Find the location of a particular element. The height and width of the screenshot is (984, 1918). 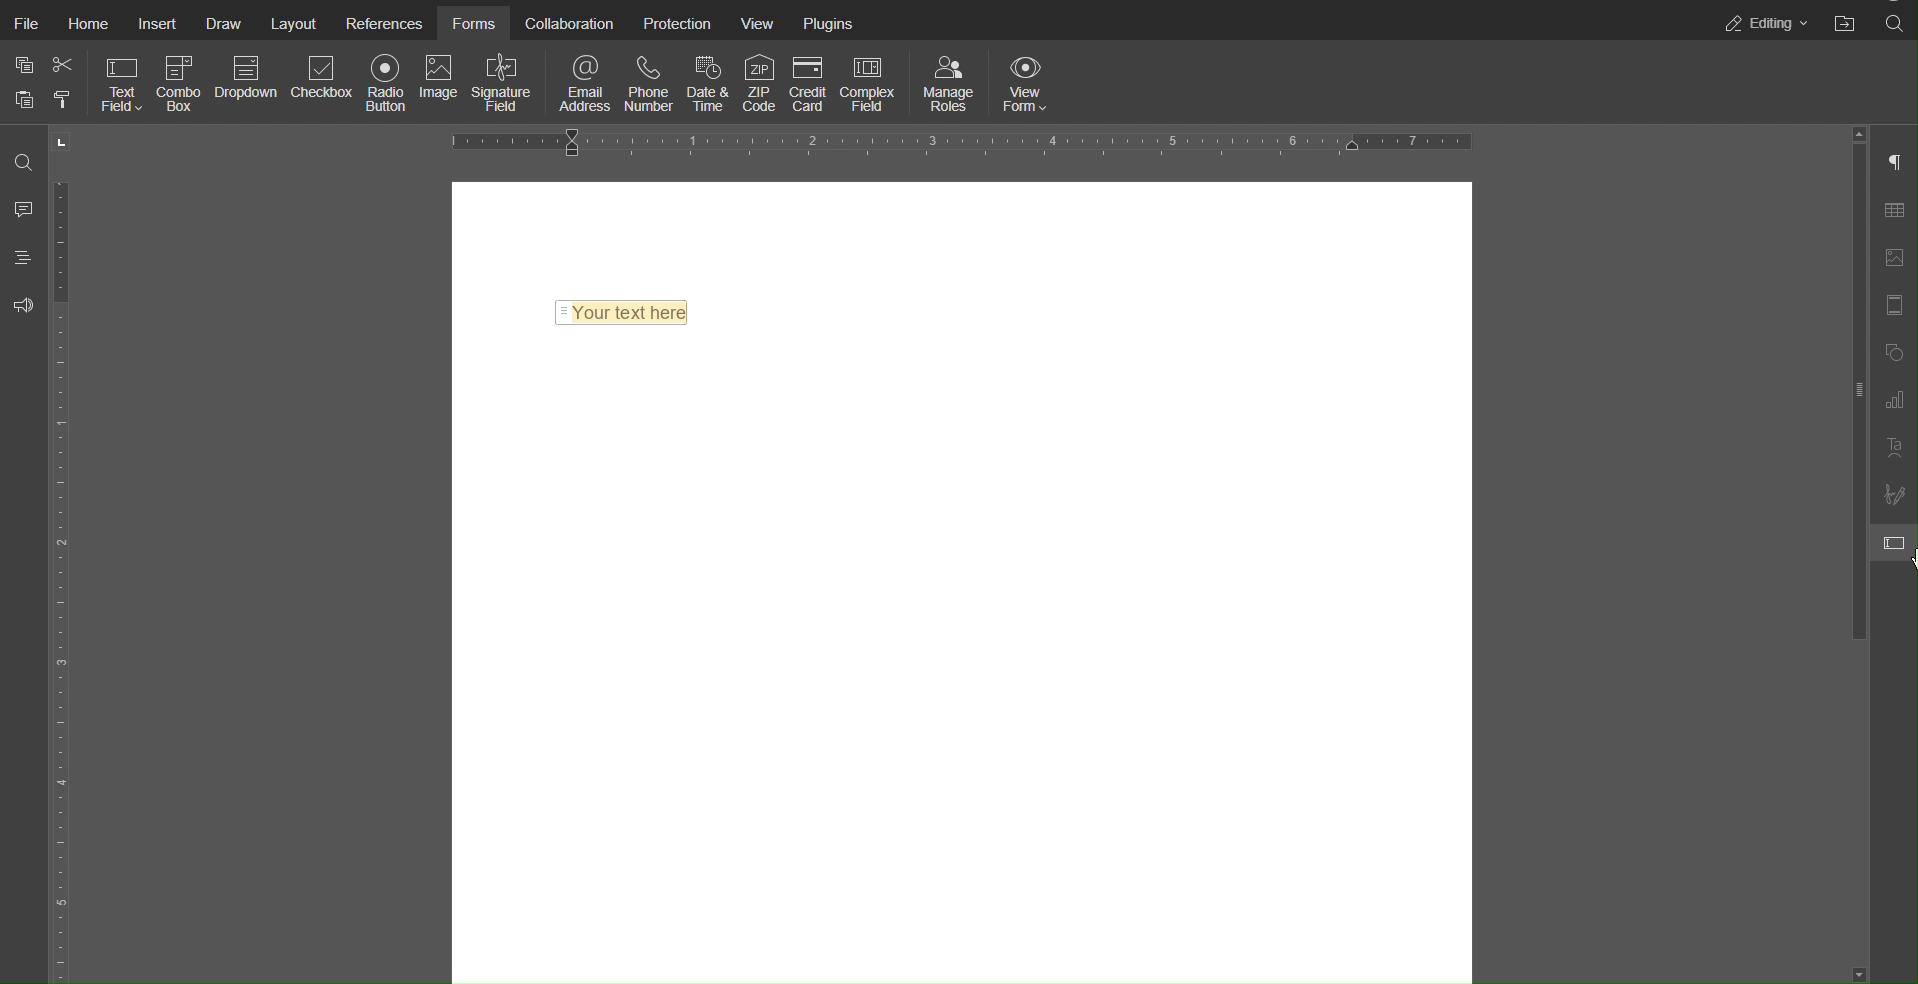

Table Settings is located at coordinates (1892, 210).